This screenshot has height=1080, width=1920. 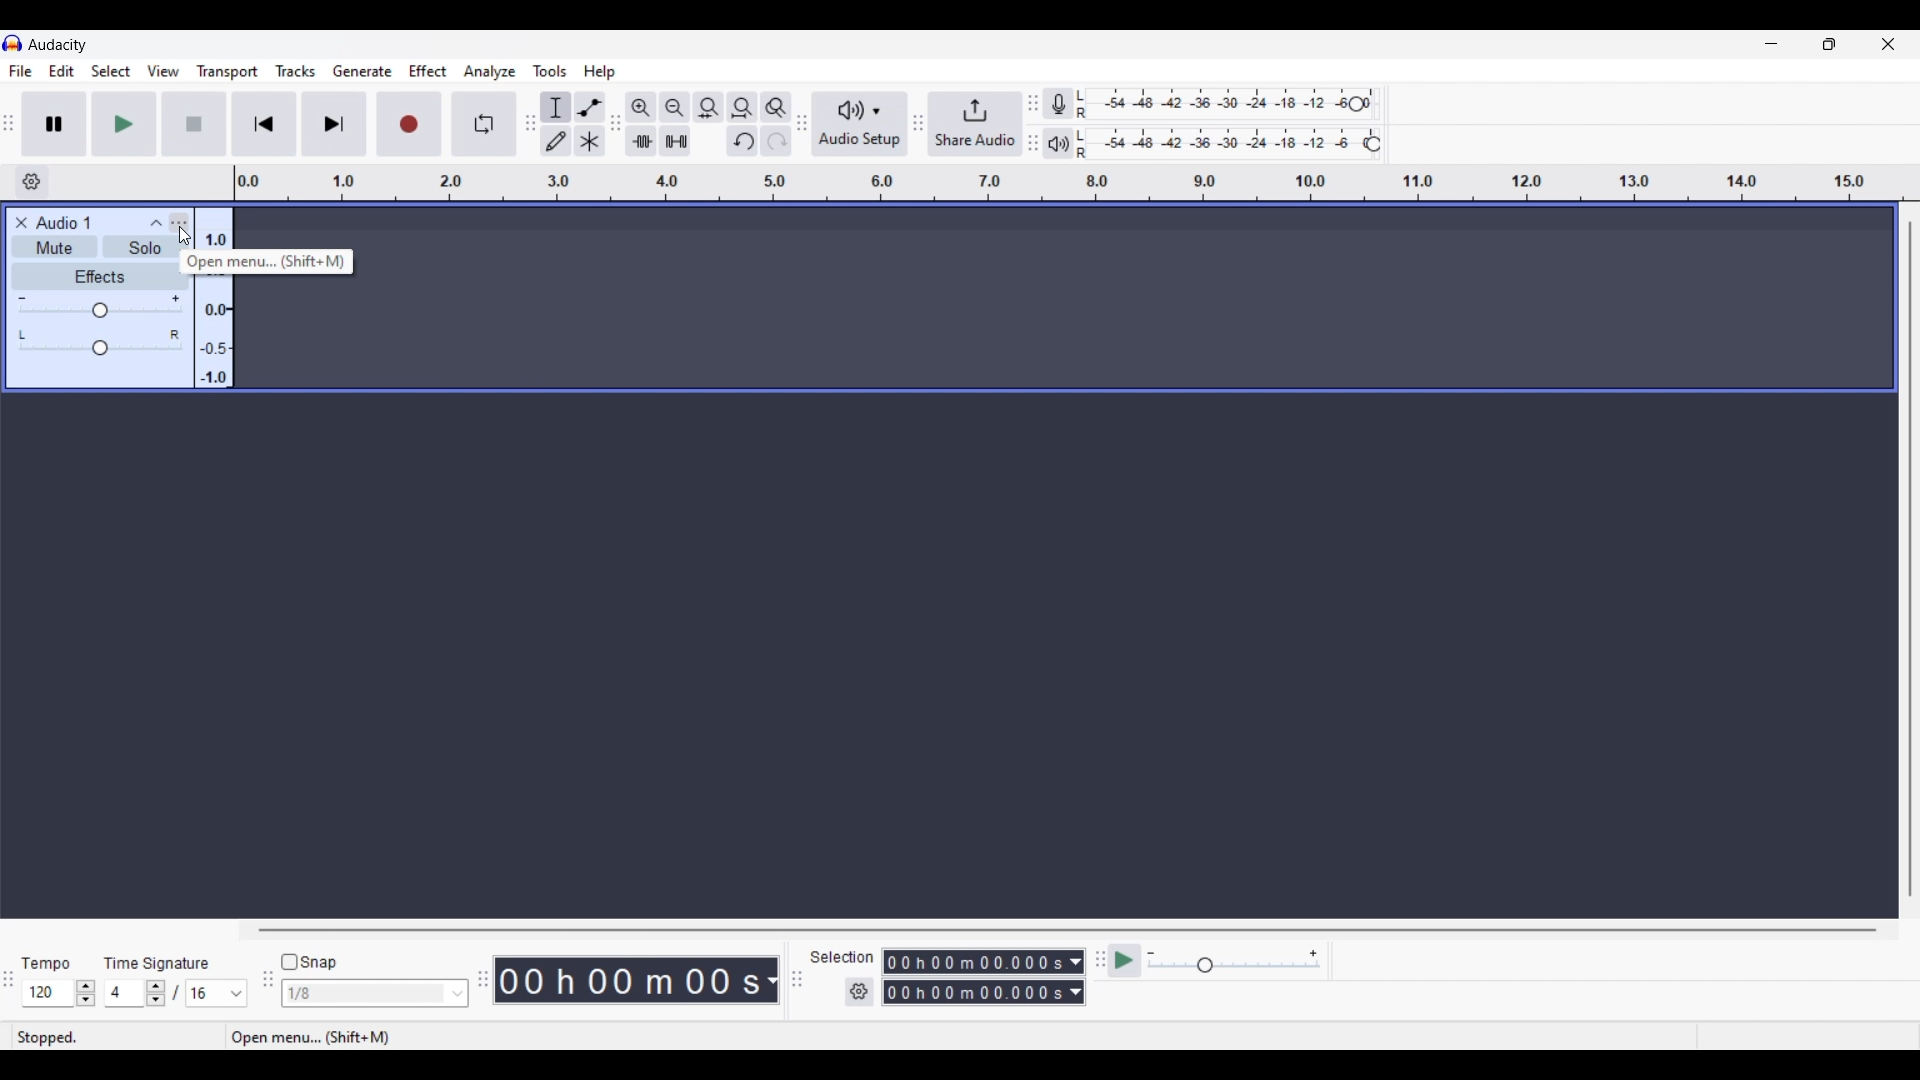 I want to click on Minimize, so click(x=1771, y=44).